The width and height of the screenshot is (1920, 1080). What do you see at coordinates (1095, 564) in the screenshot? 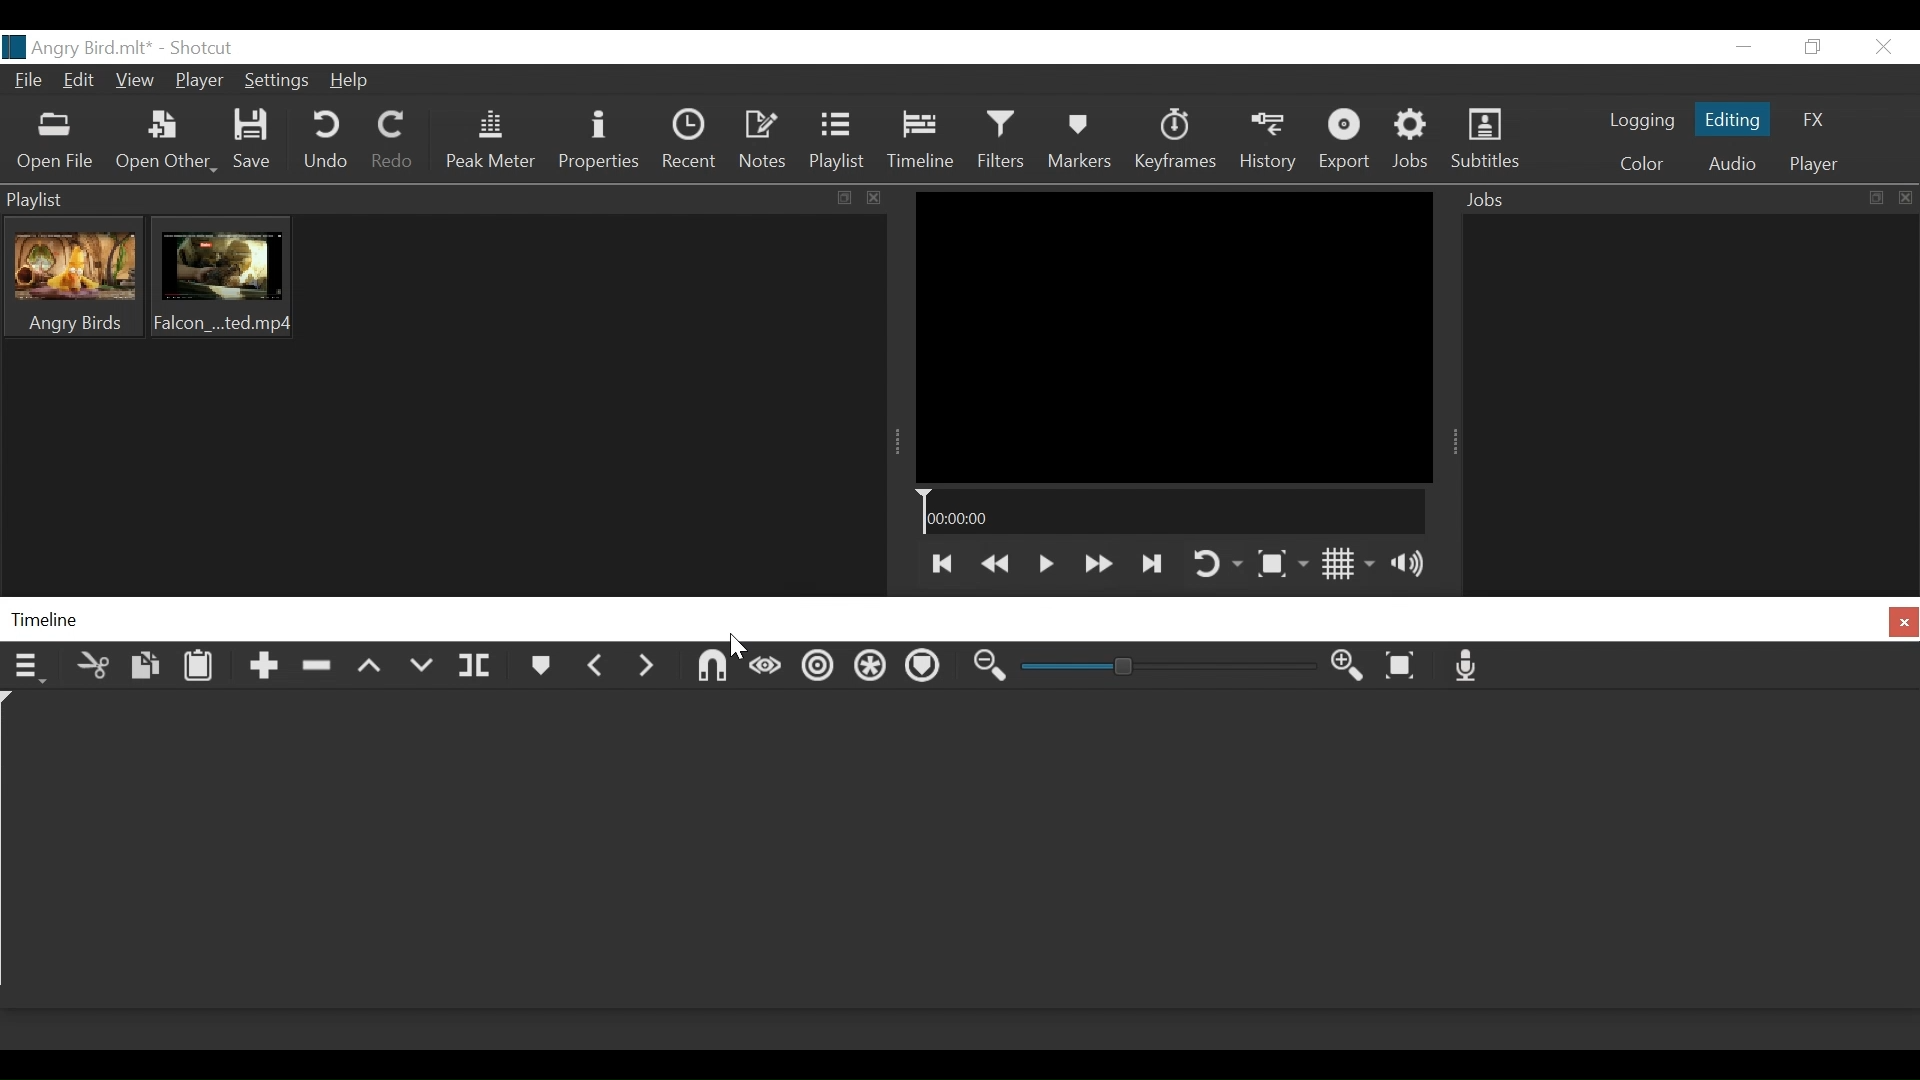
I see `Play quickly forward` at bounding box center [1095, 564].